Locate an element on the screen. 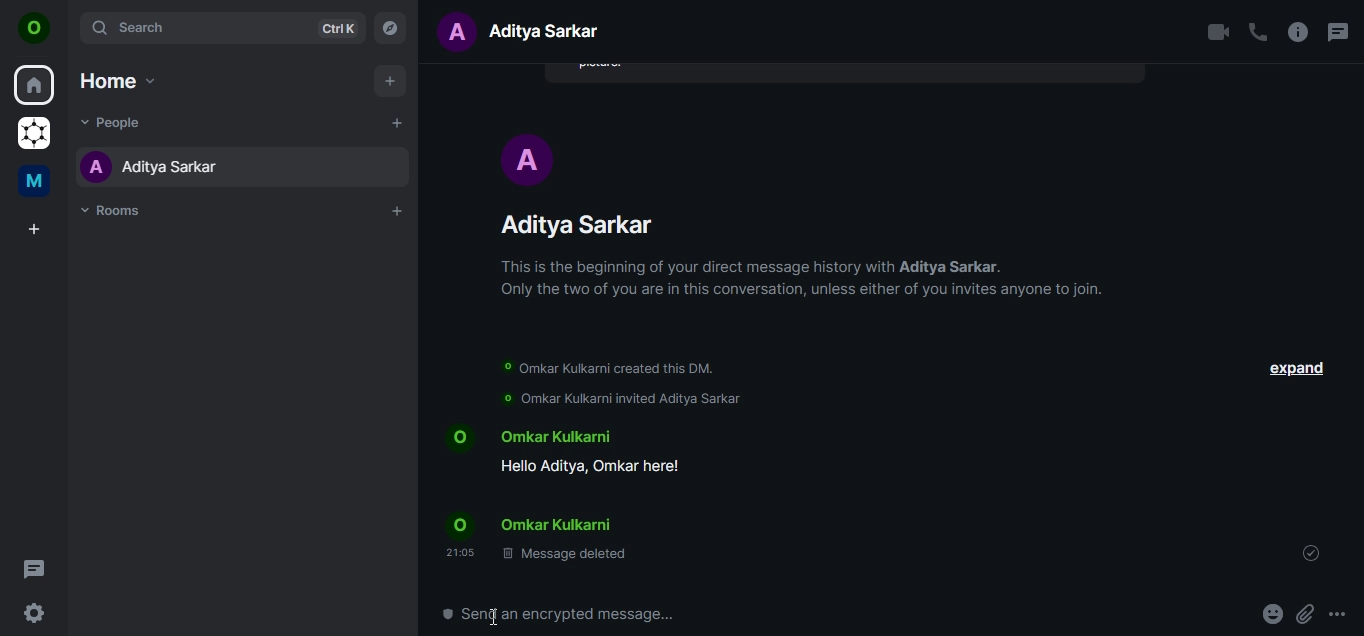 The height and width of the screenshot is (636, 1364). cursor is located at coordinates (491, 616).